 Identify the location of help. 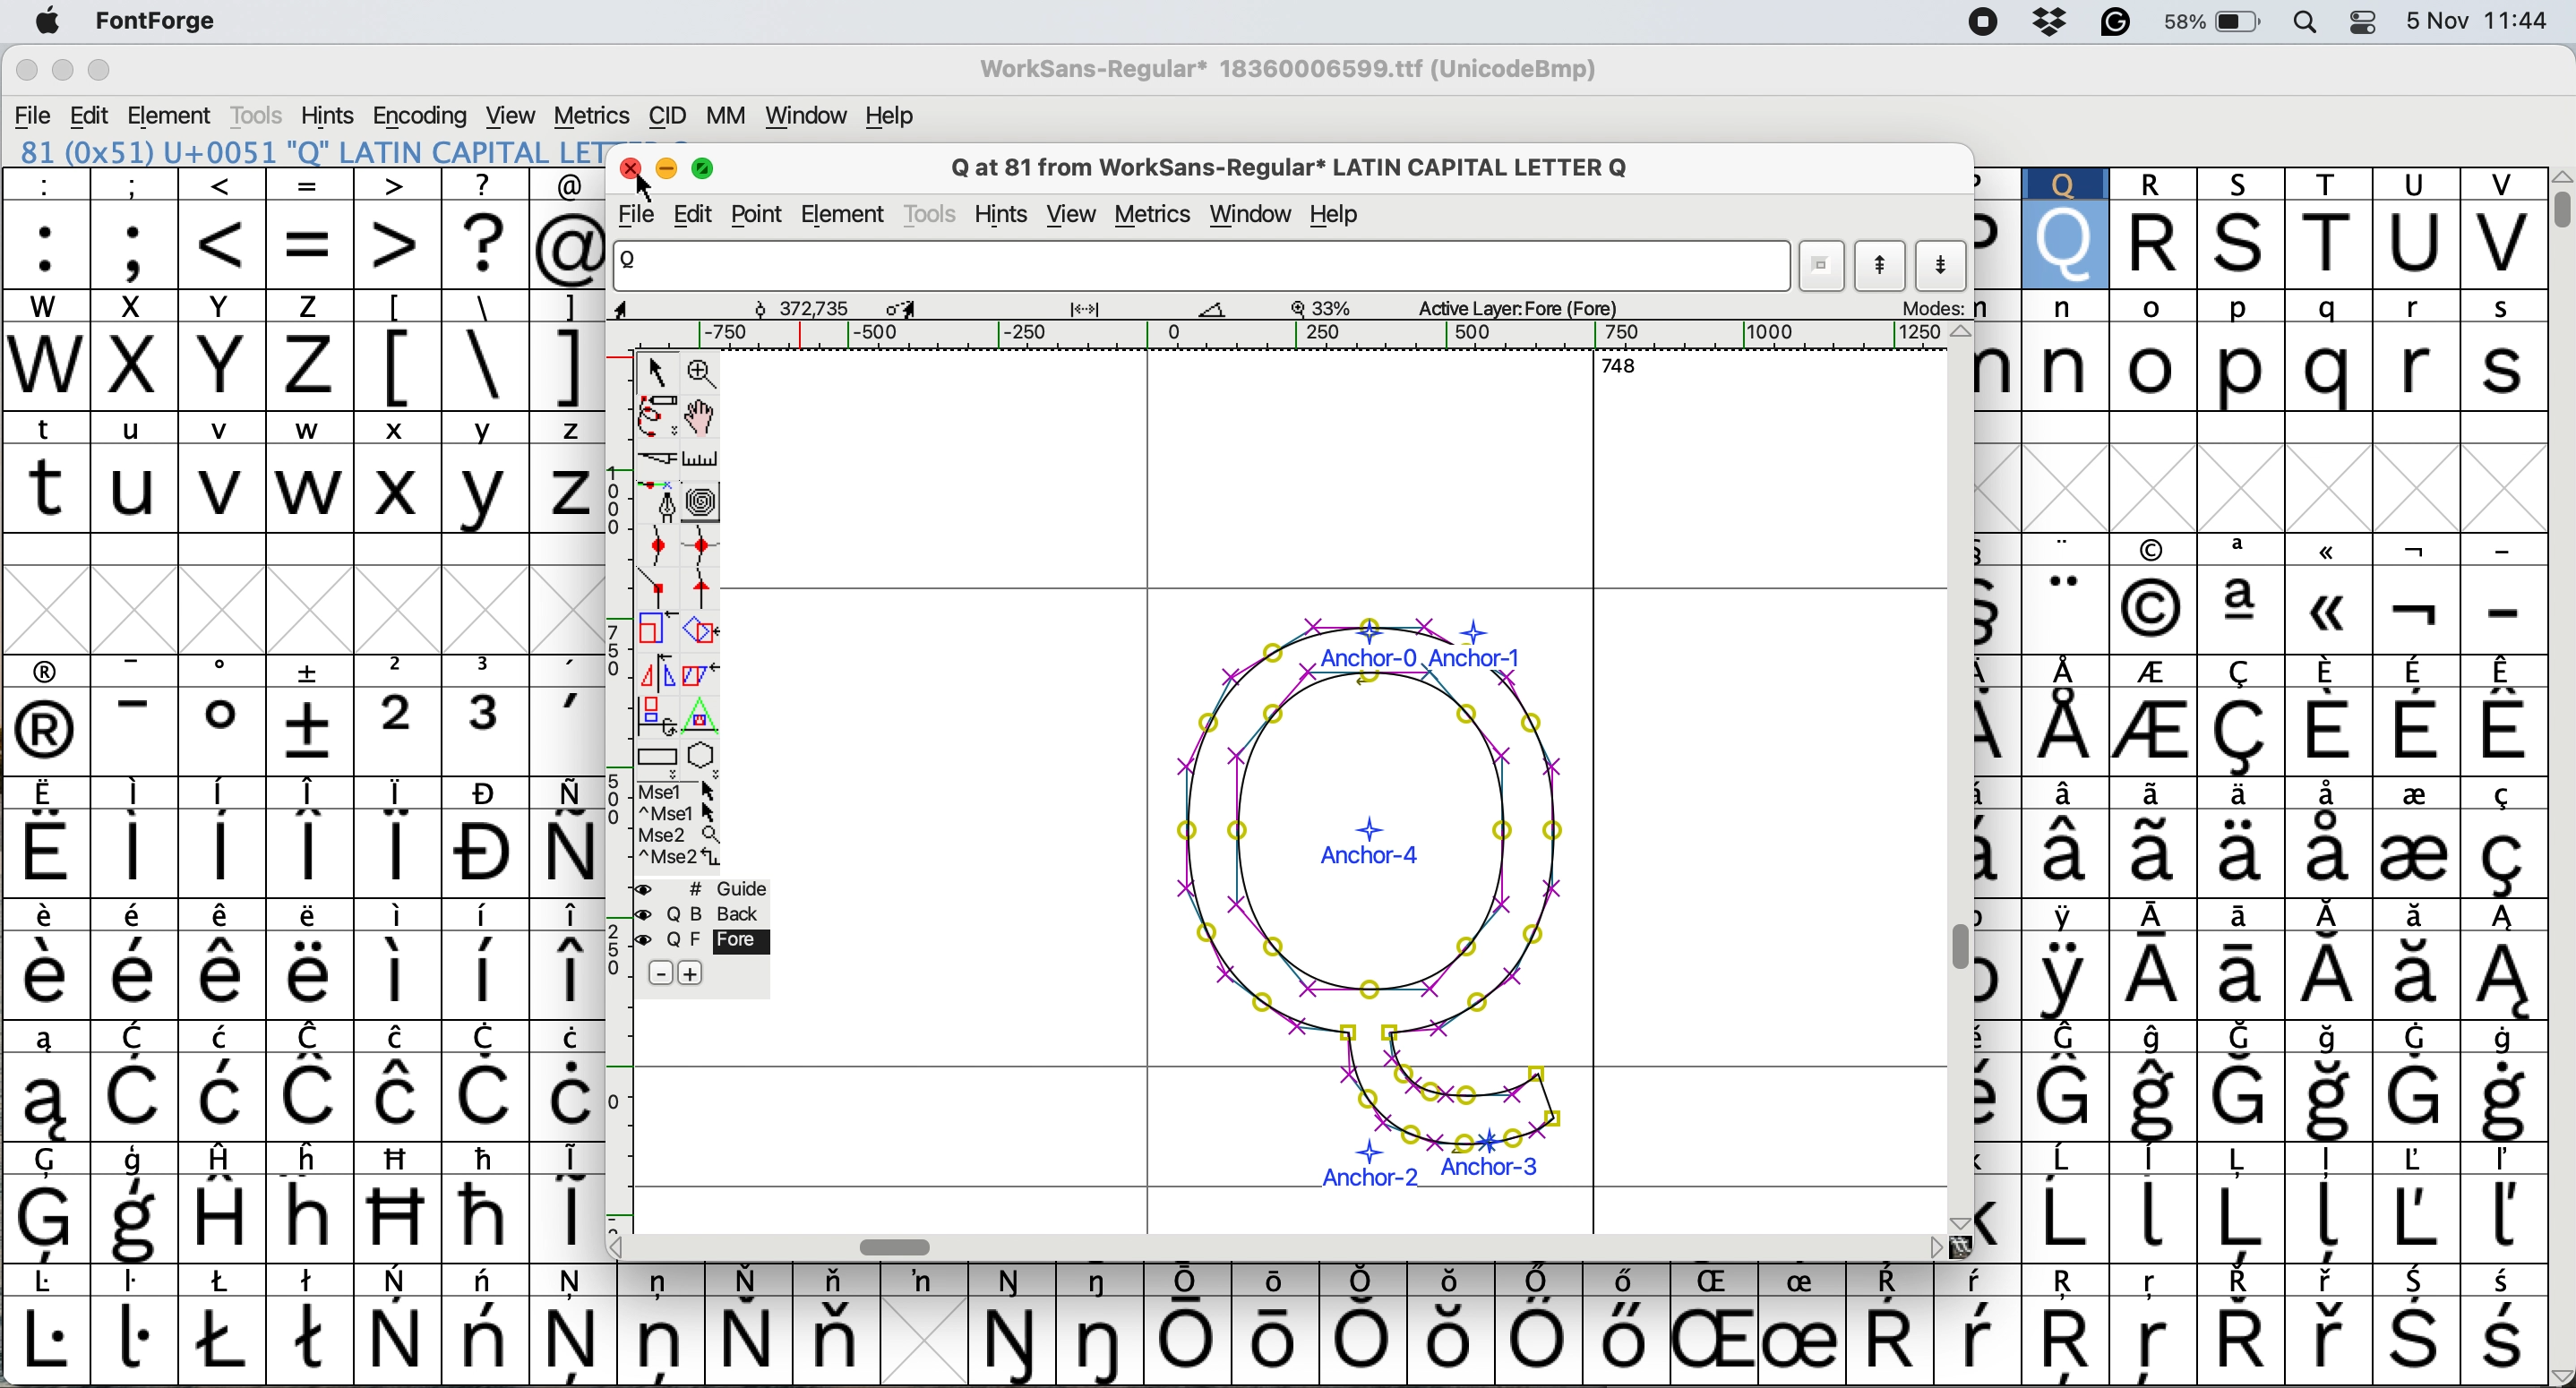
(886, 115).